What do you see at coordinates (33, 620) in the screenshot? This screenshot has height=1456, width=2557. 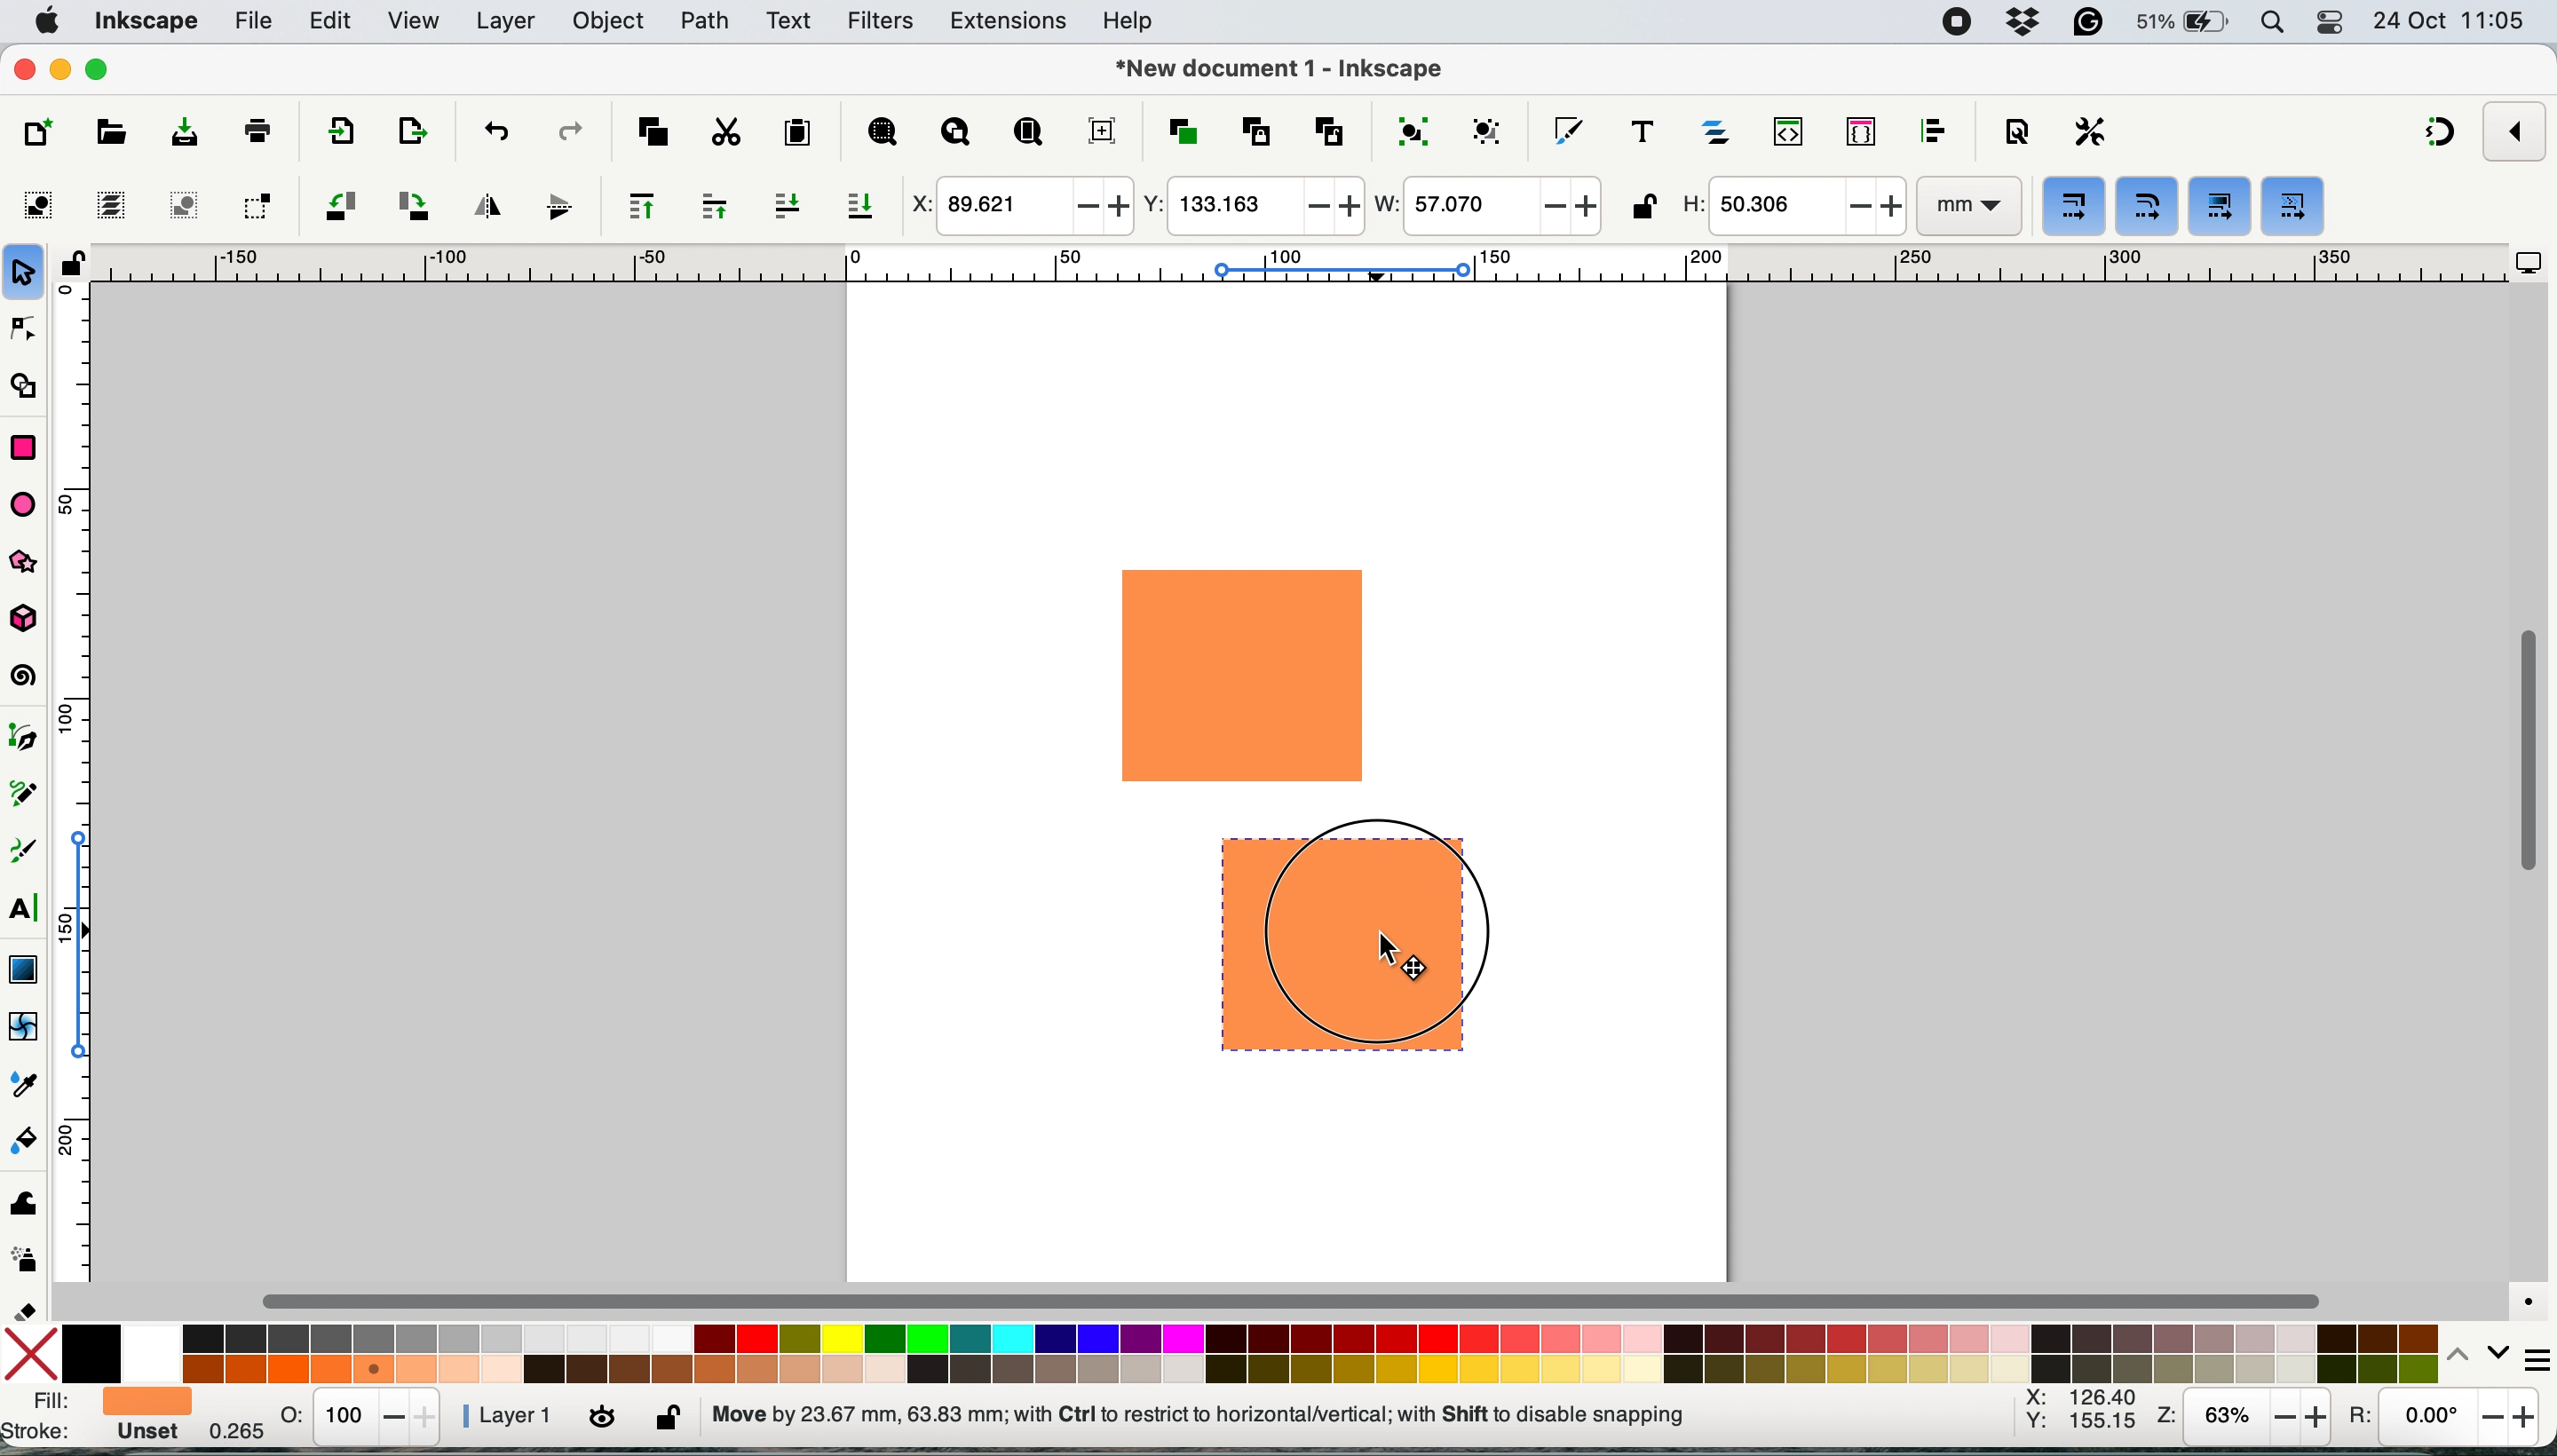 I see `3dbox tool` at bounding box center [33, 620].